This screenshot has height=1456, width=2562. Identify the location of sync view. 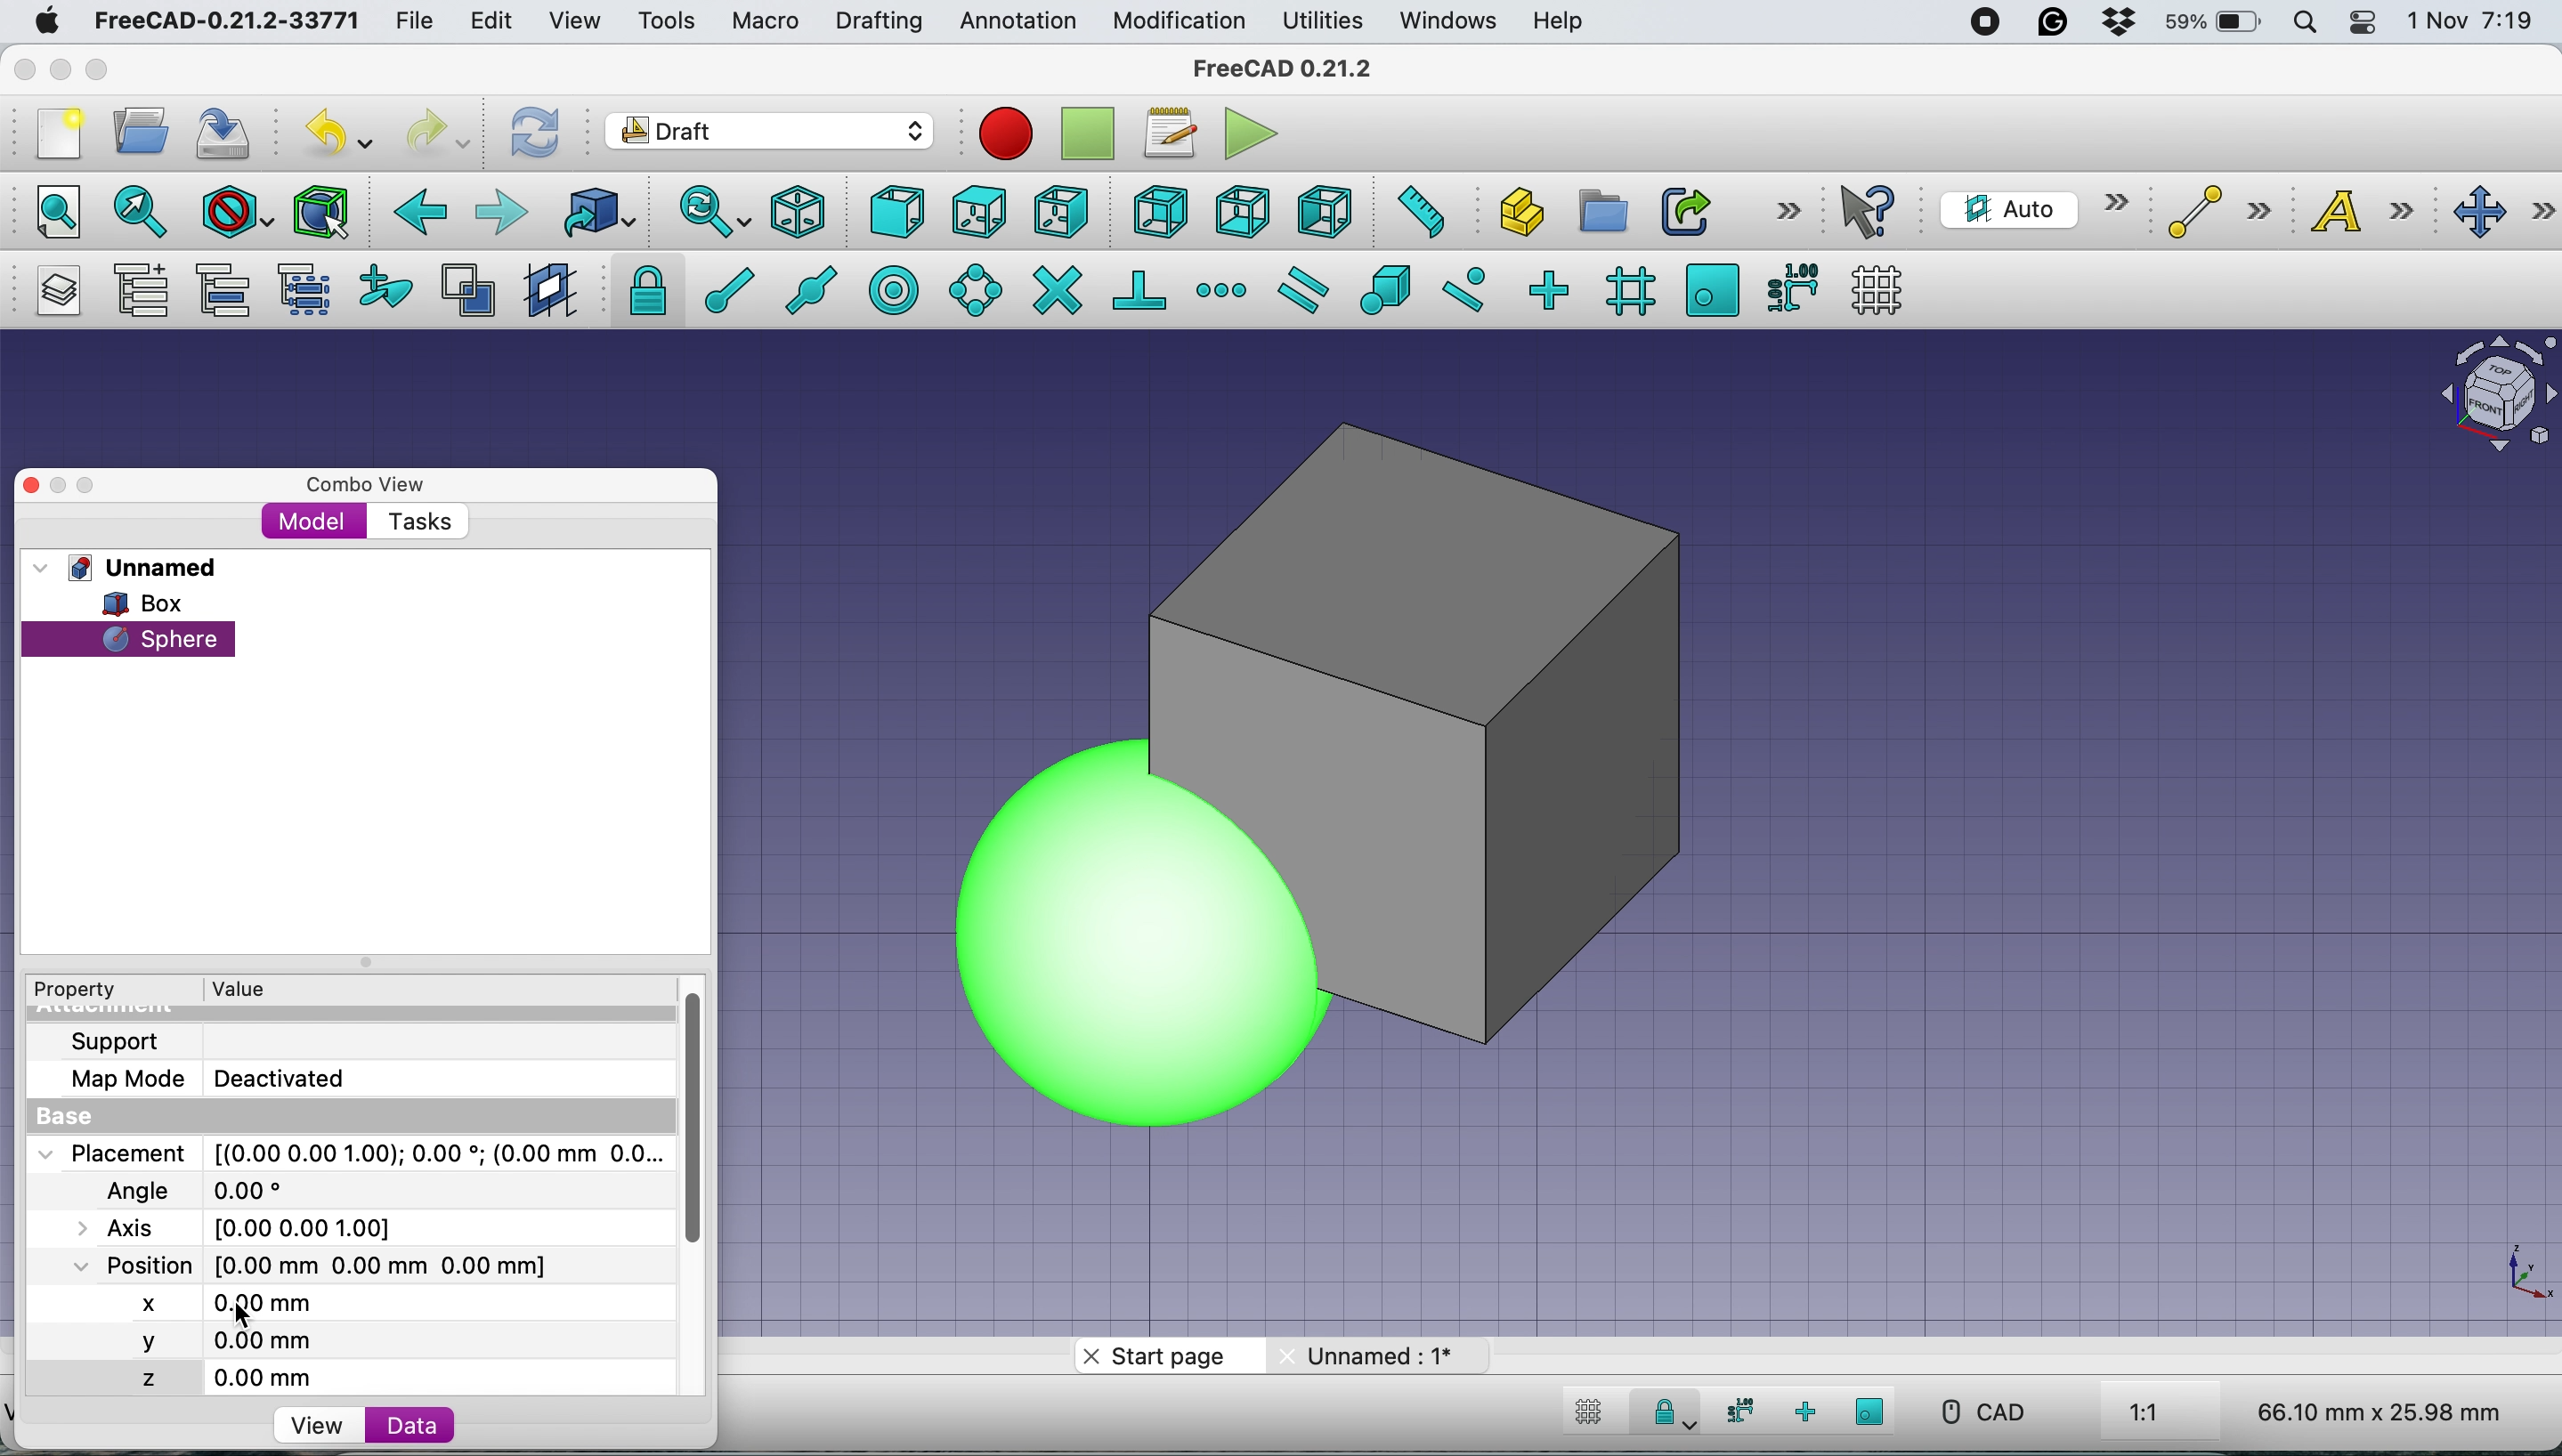
(702, 214).